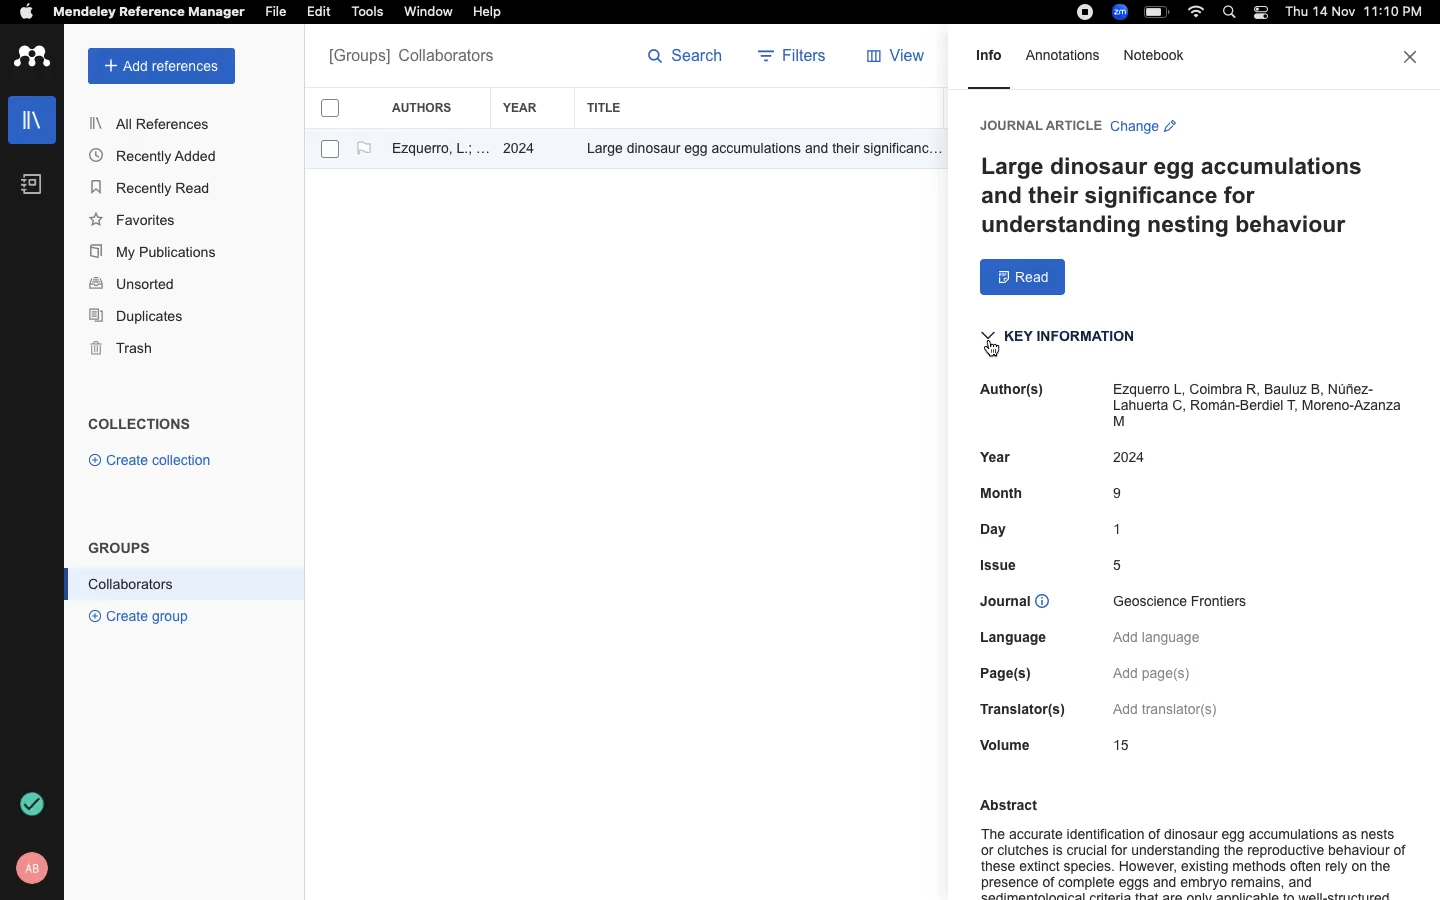 This screenshot has width=1440, height=900. I want to click on abstract, so click(1191, 862).